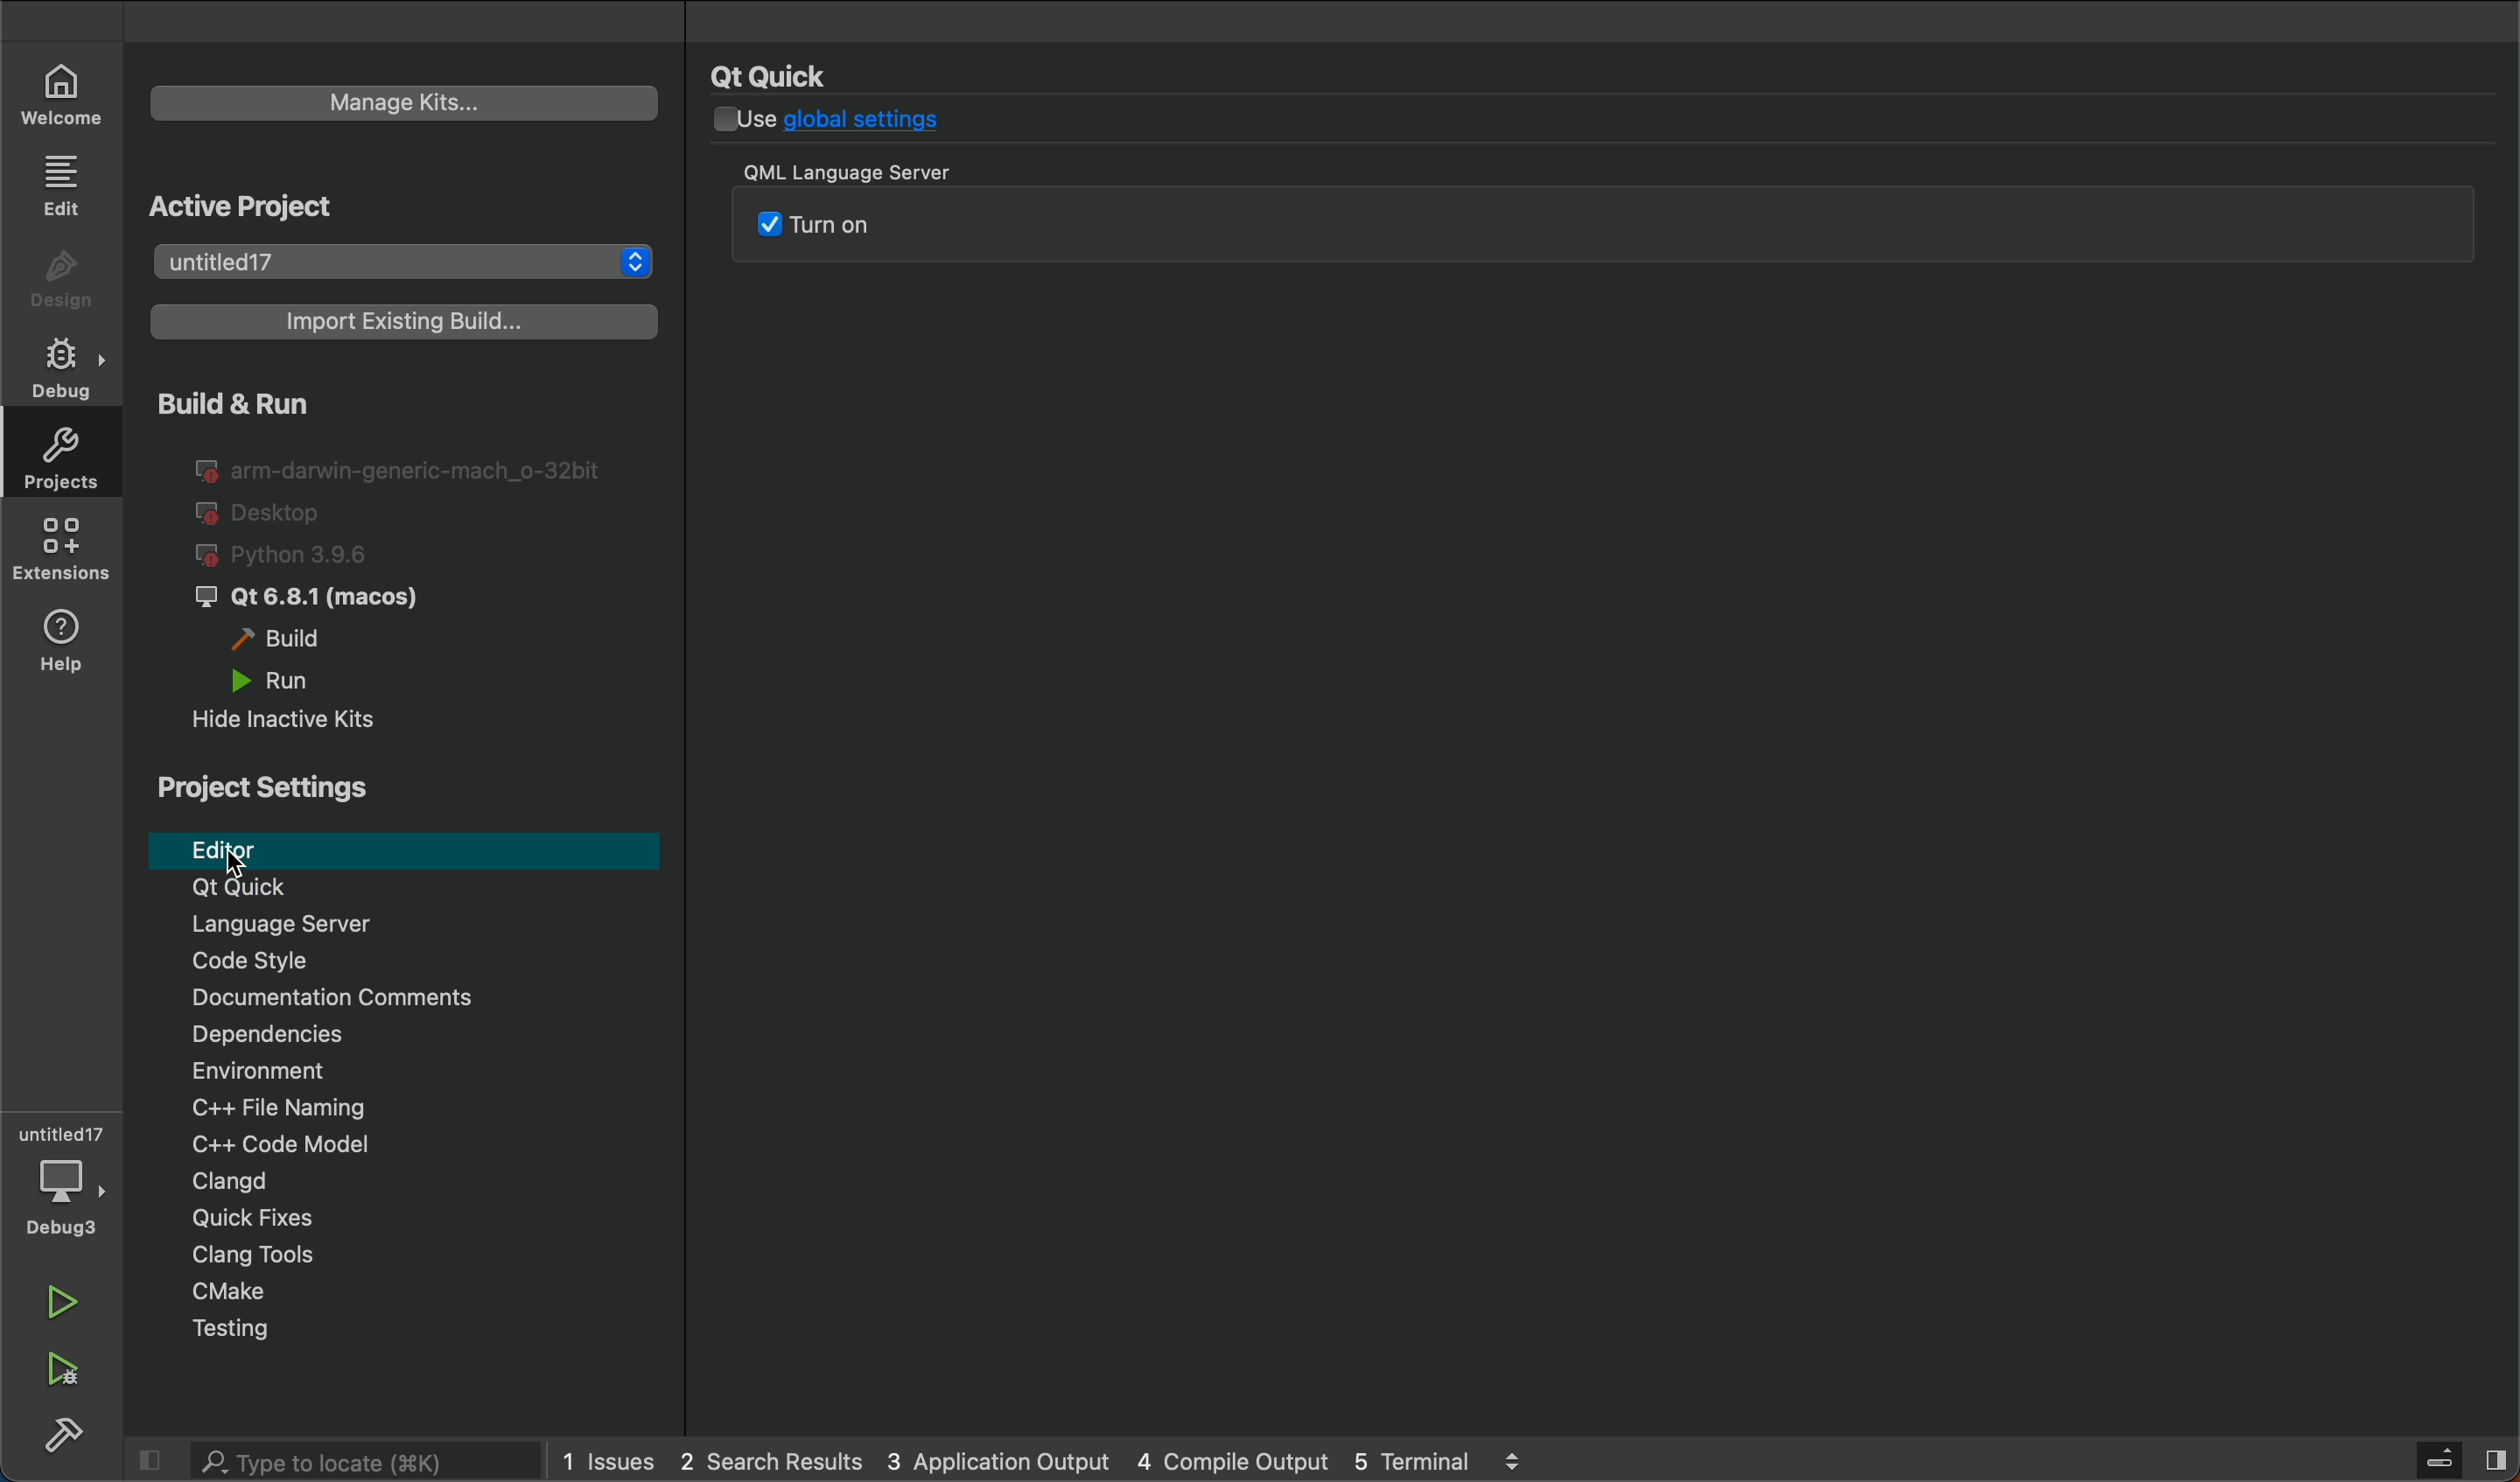 This screenshot has width=2520, height=1482. What do you see at coordinates (408, 103) in the screenshot?
I see `manage kits` at bounding box center [408, 103].